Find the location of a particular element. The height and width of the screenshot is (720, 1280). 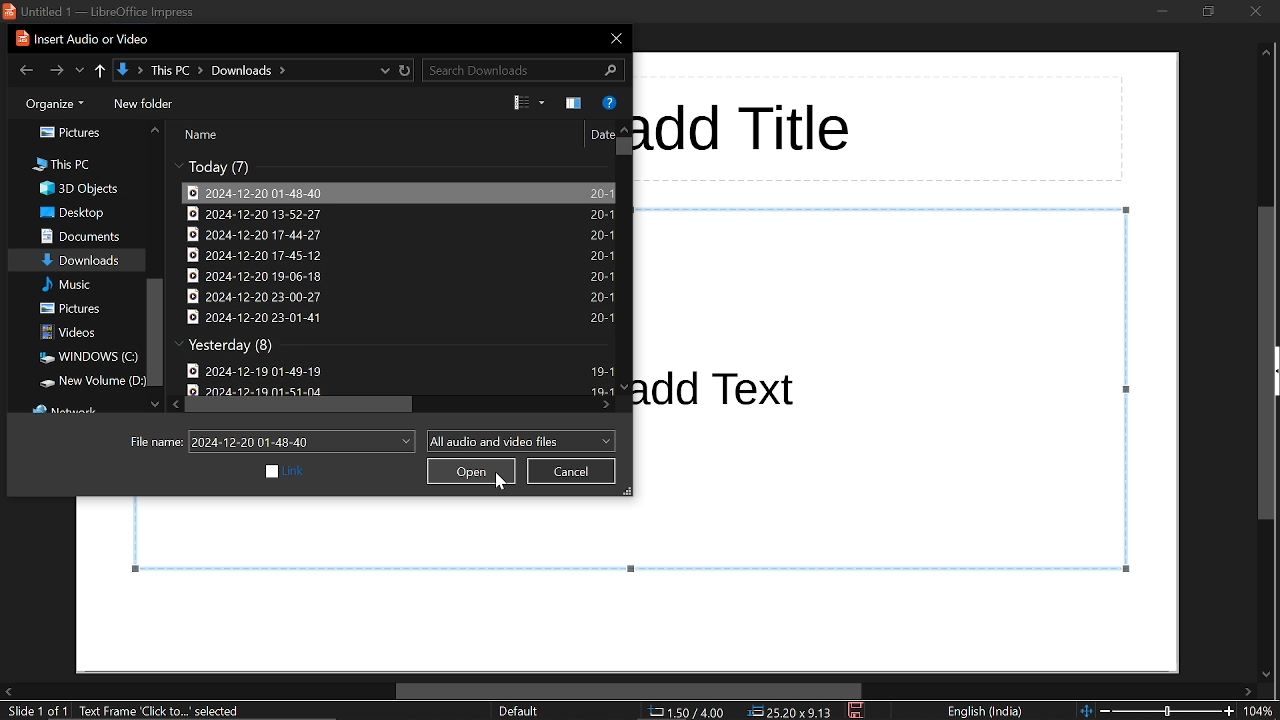

open is located at coordinates (472, 472).